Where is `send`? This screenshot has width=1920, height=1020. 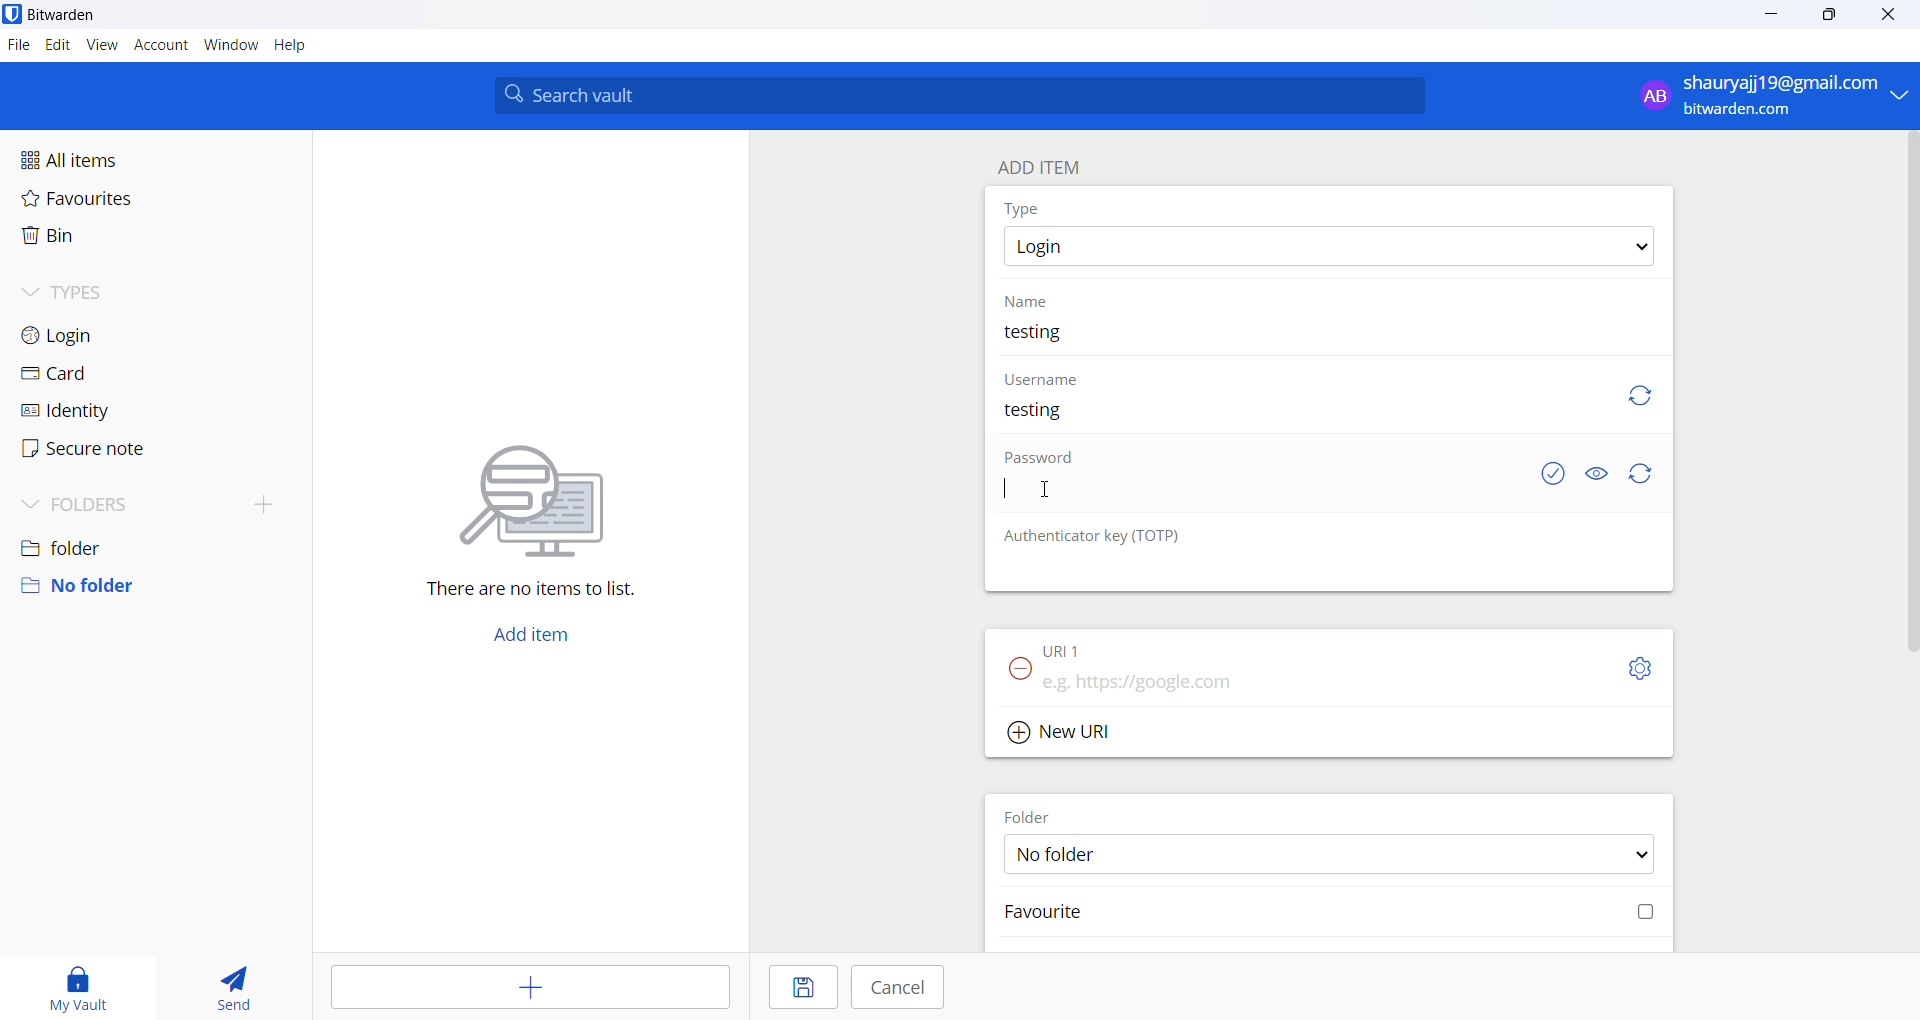
send is located at coordinates (236, 985).